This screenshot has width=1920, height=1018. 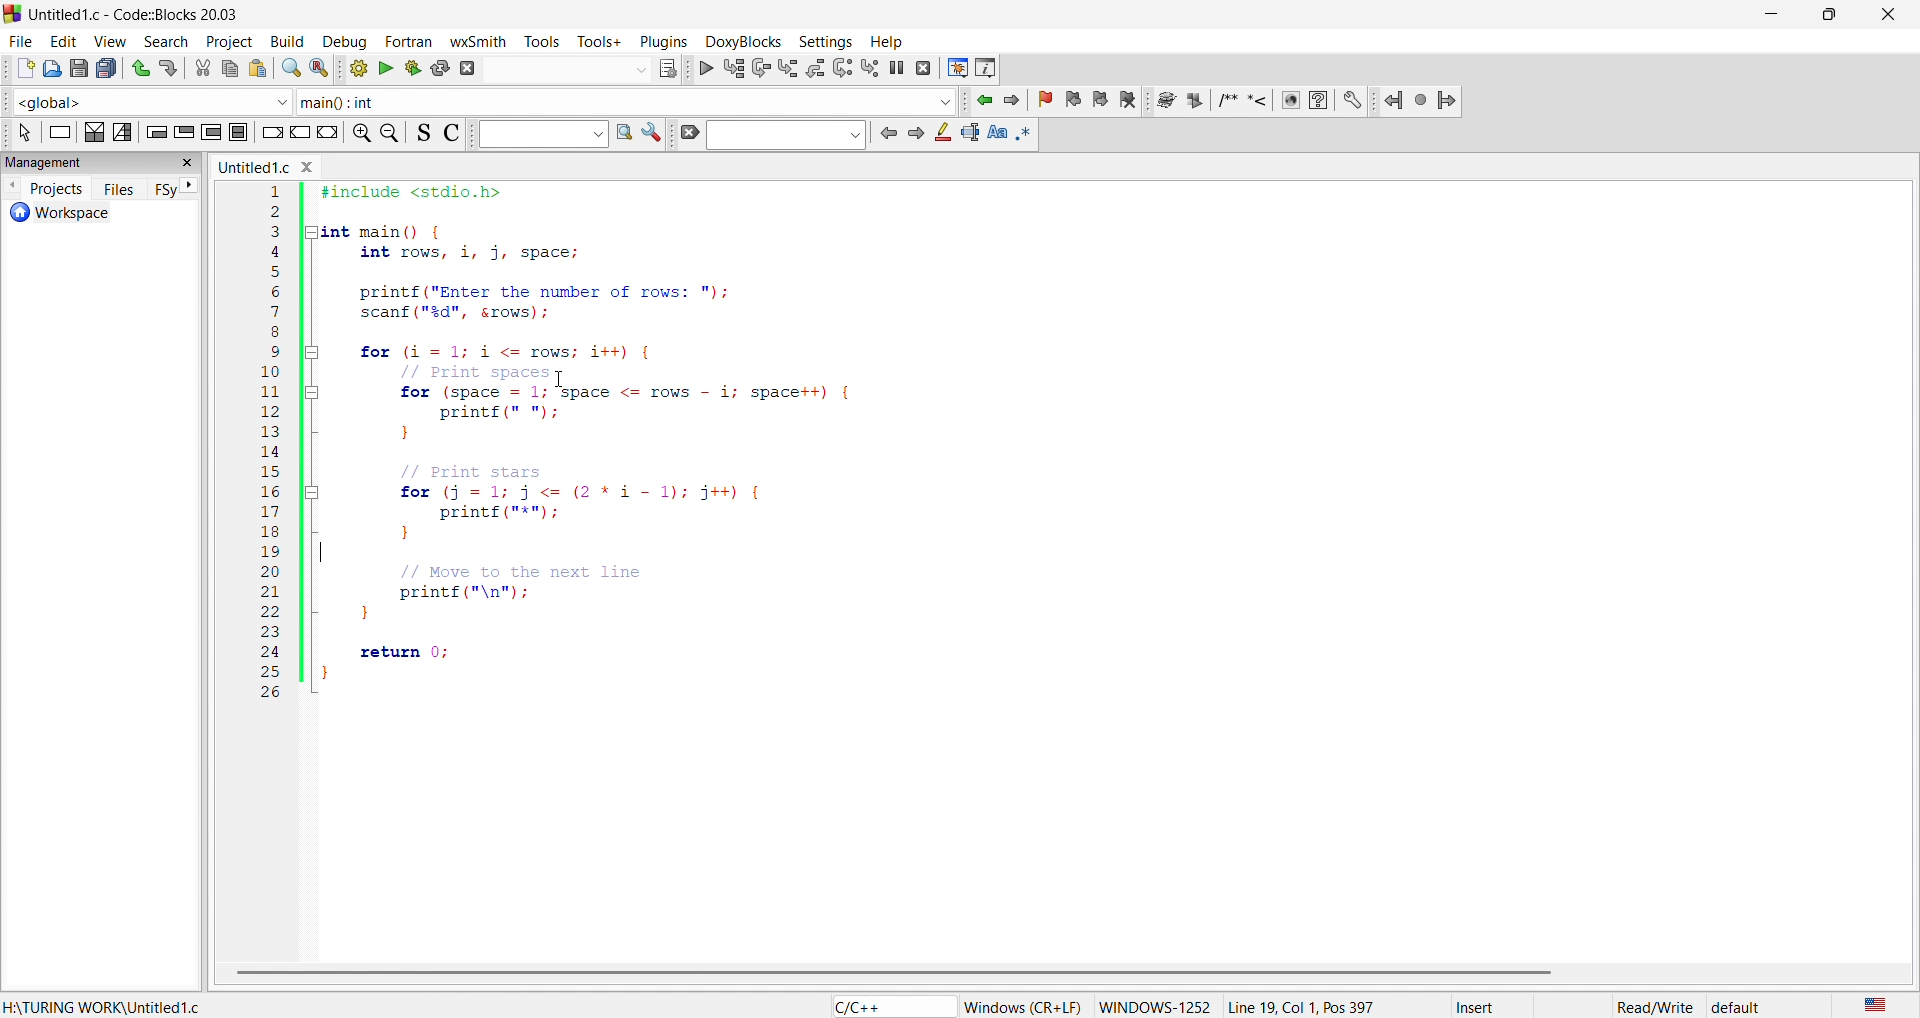 What do you see at coordinates (968, 133) in the screenshot?
I see `selected text` at bounding box center [968, 133].